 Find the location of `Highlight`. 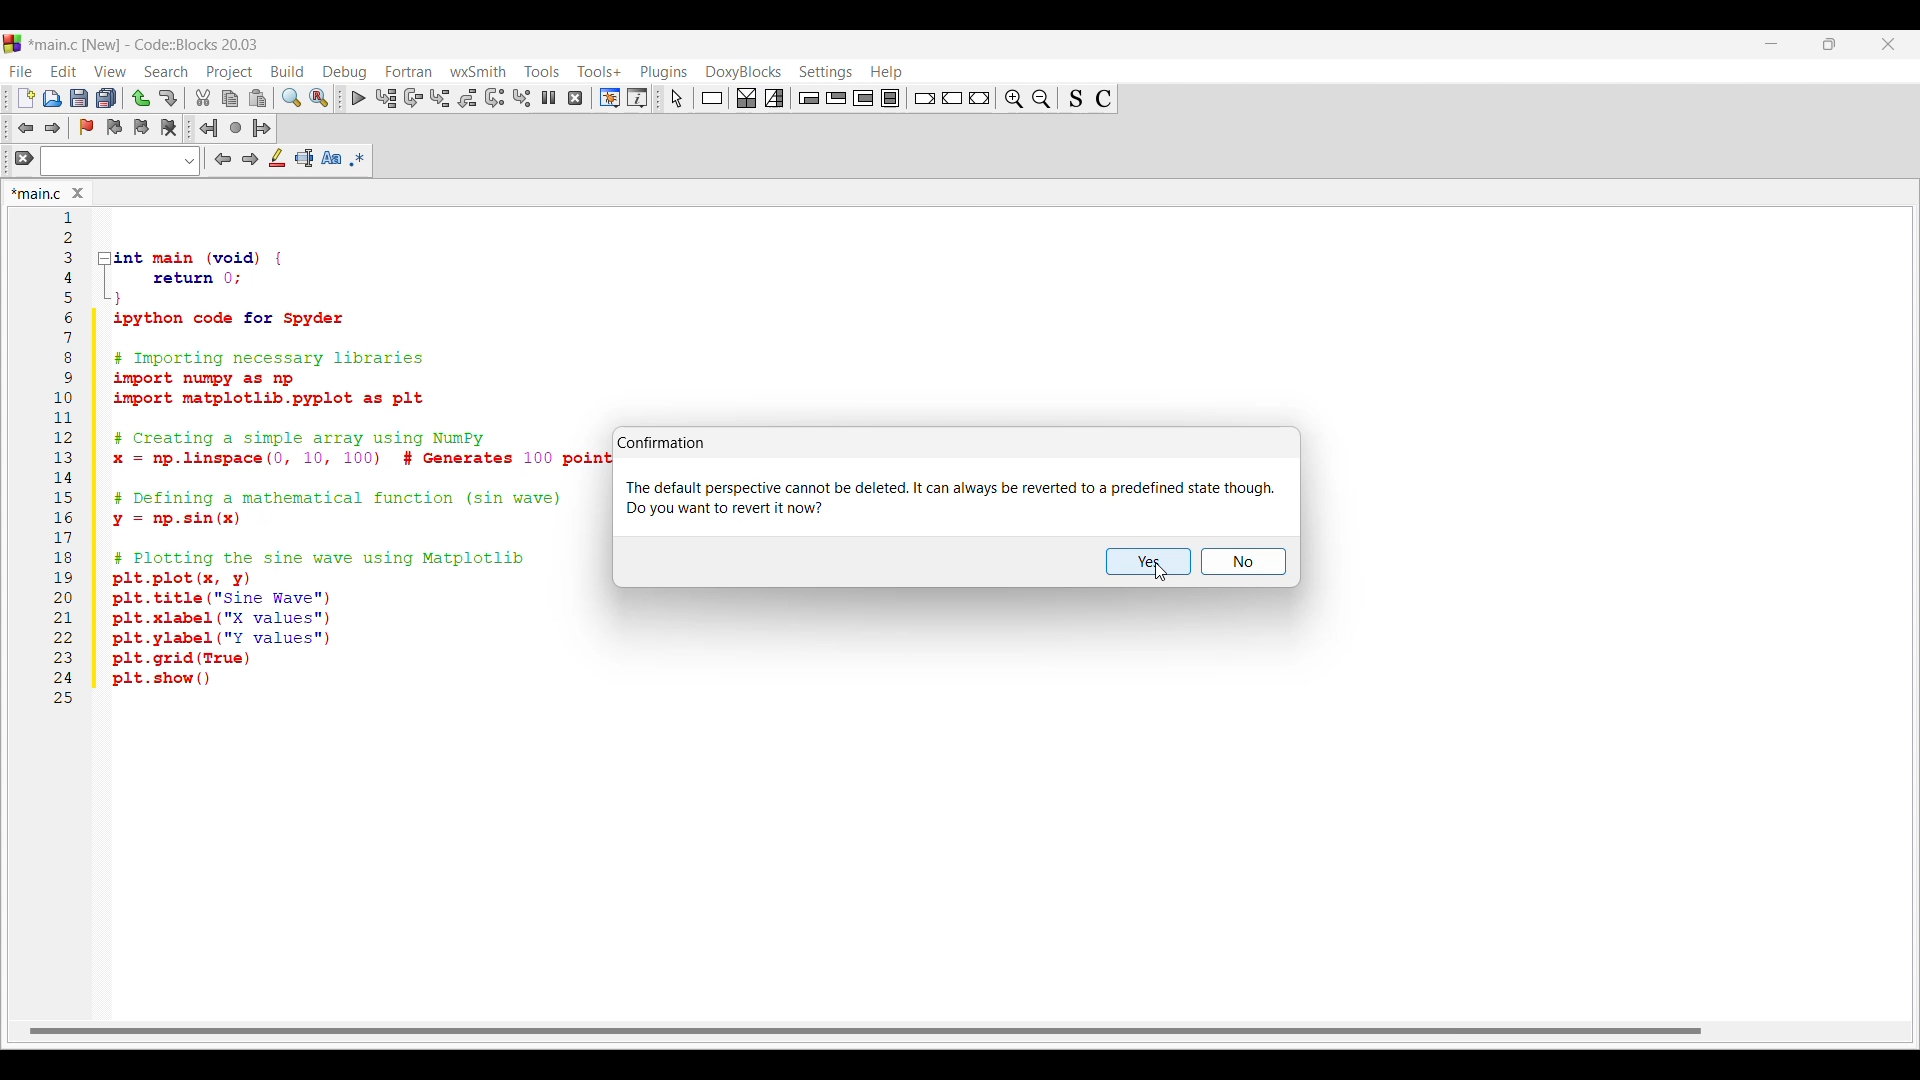

Highlight is located at coordinates (278, 158).